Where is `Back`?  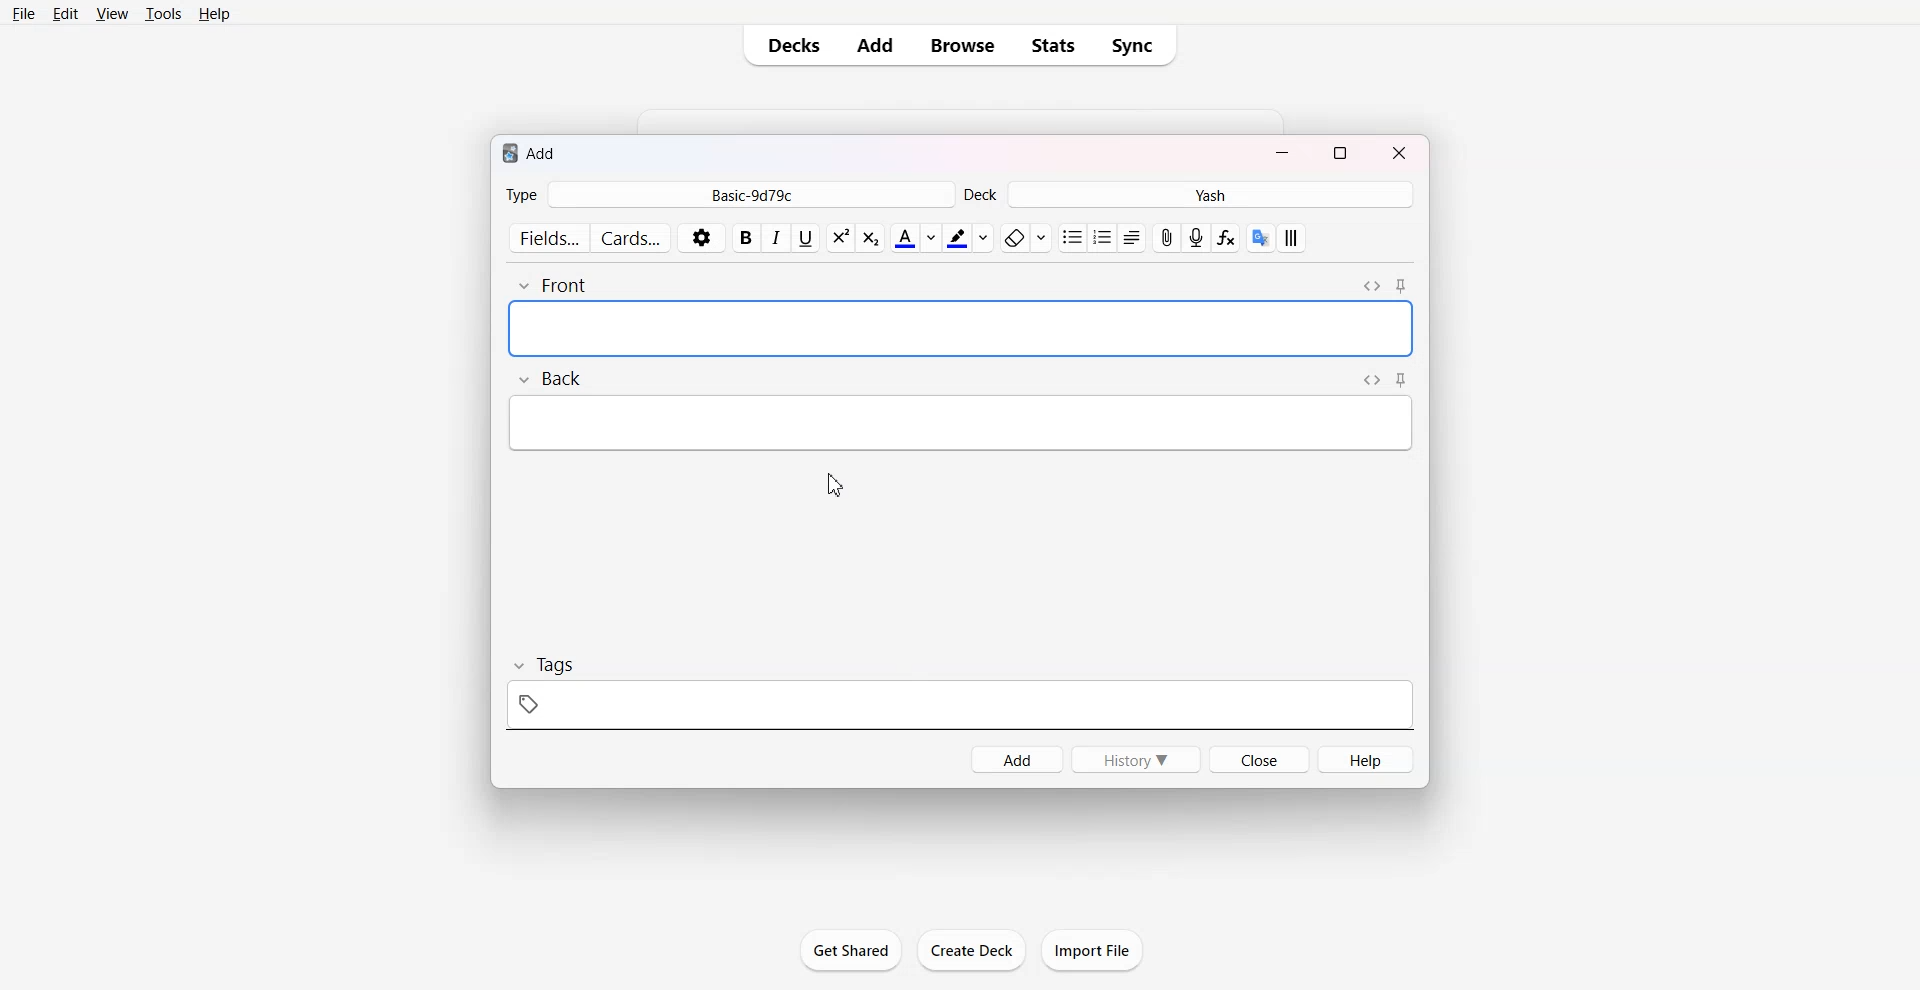
Back is located at coordinates (549, 378).